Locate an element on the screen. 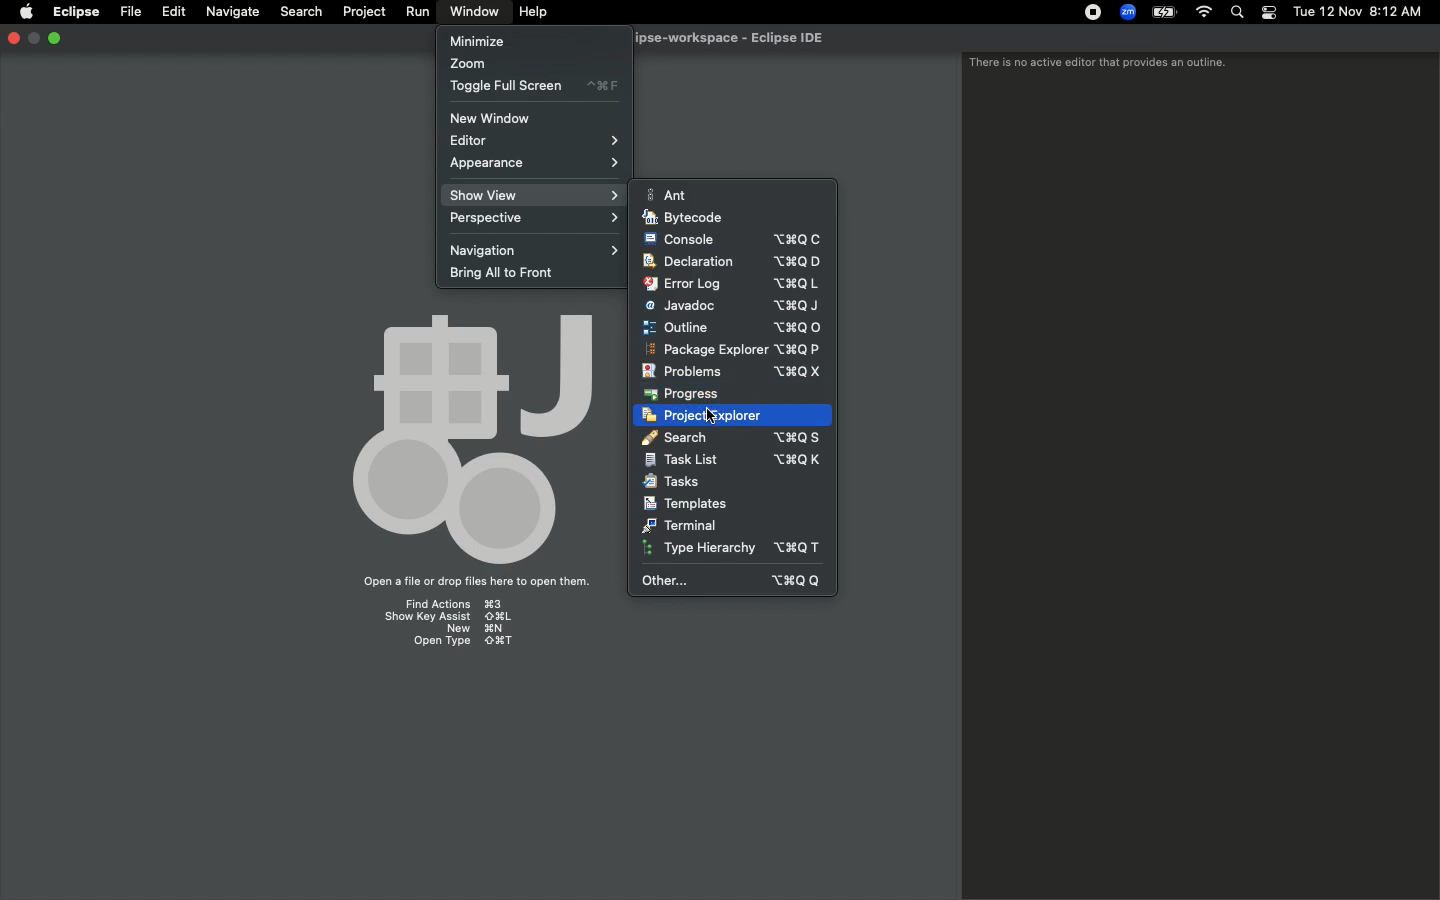 The width and height of the screenshot is (1440, 900). Eclipse IDE workspace is located at coordinates (738, 38).